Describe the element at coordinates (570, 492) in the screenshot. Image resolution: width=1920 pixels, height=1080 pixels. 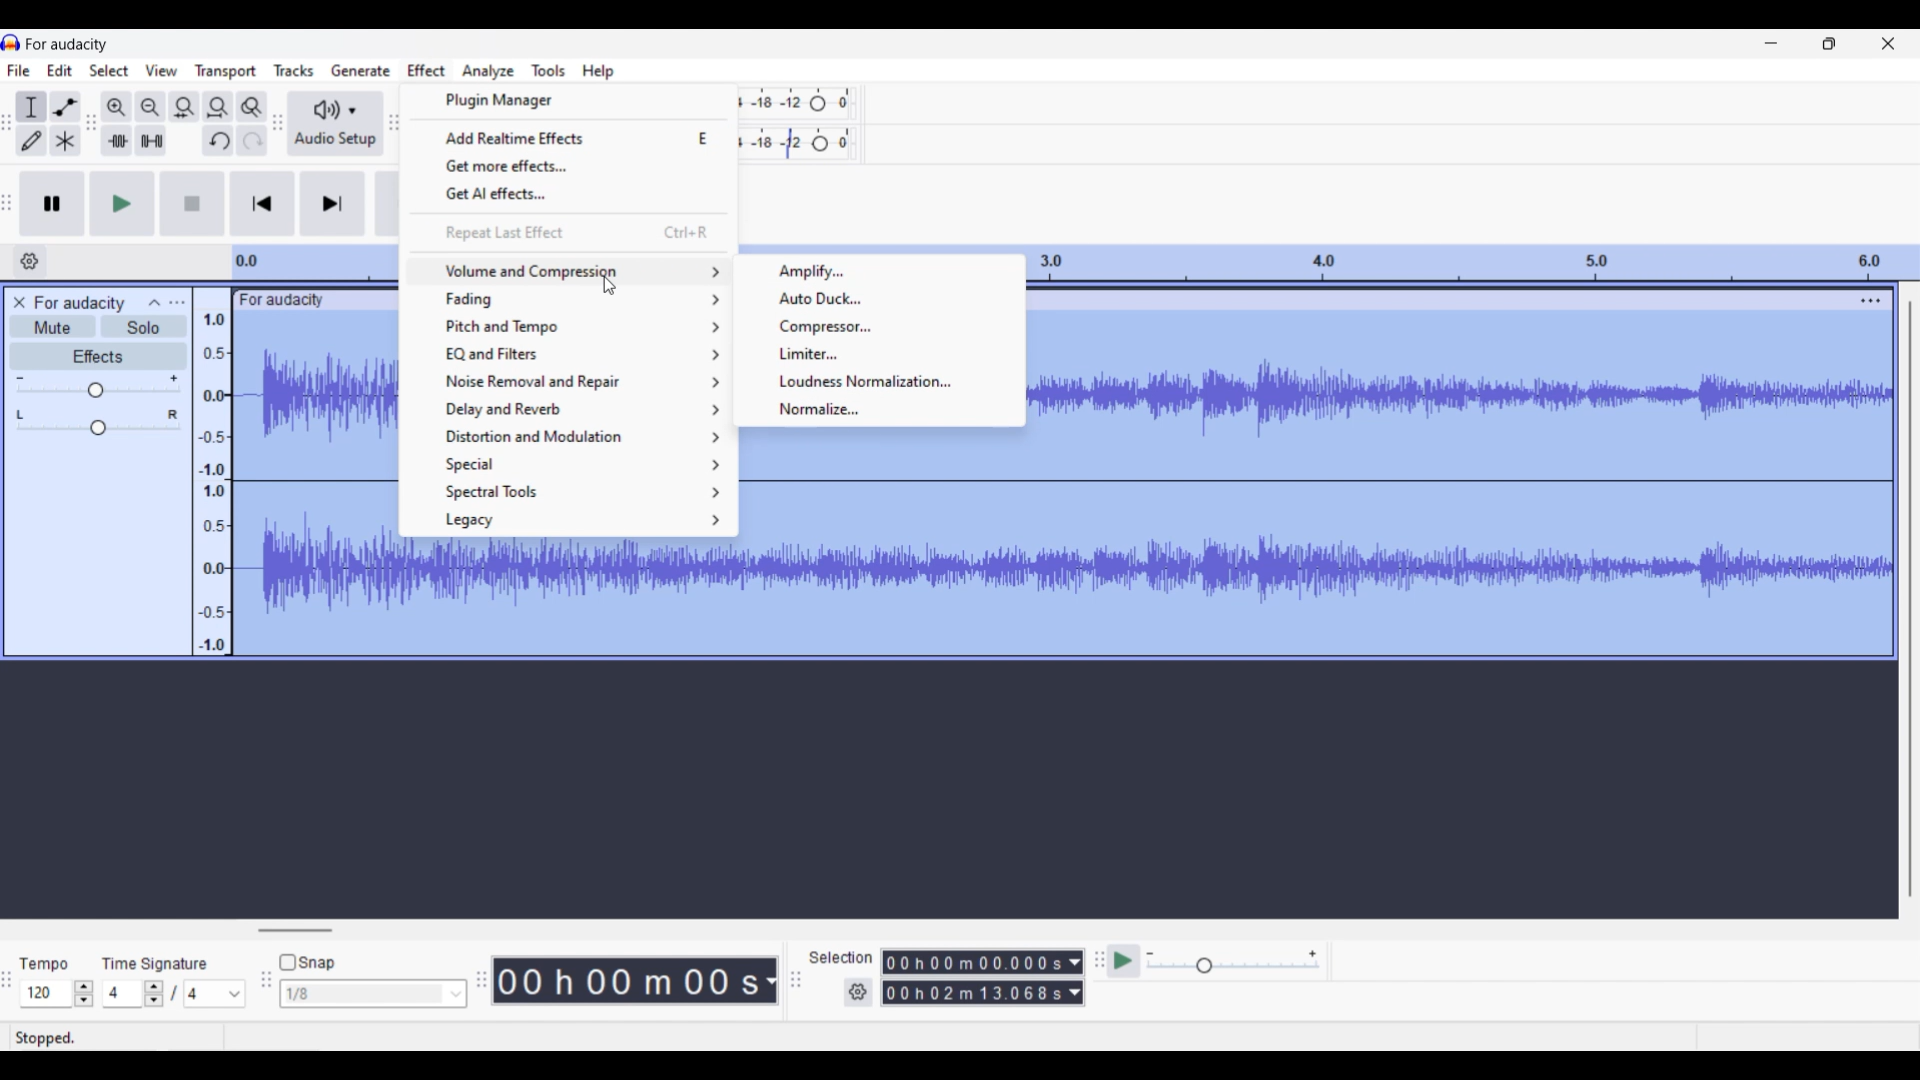
I see `Spectral tool` at that location.